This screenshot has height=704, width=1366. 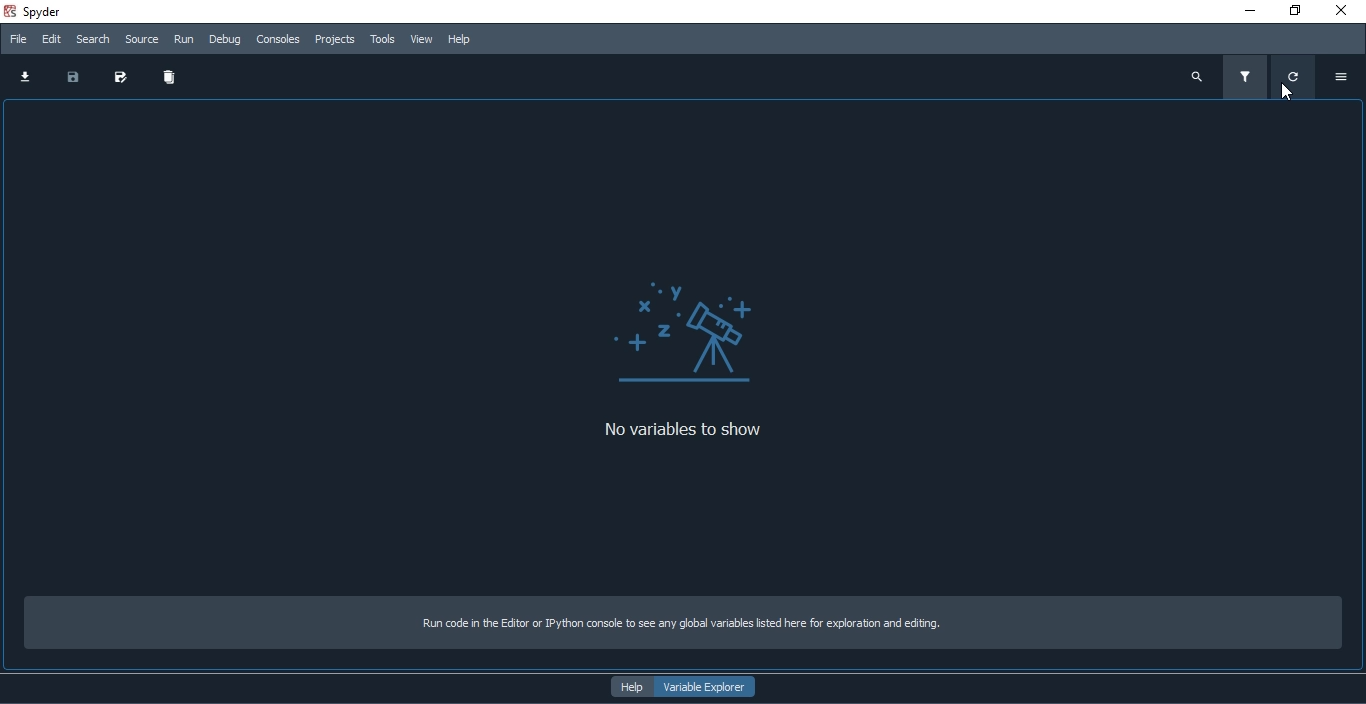 I want to click on close, so click(x=1343, y=12).